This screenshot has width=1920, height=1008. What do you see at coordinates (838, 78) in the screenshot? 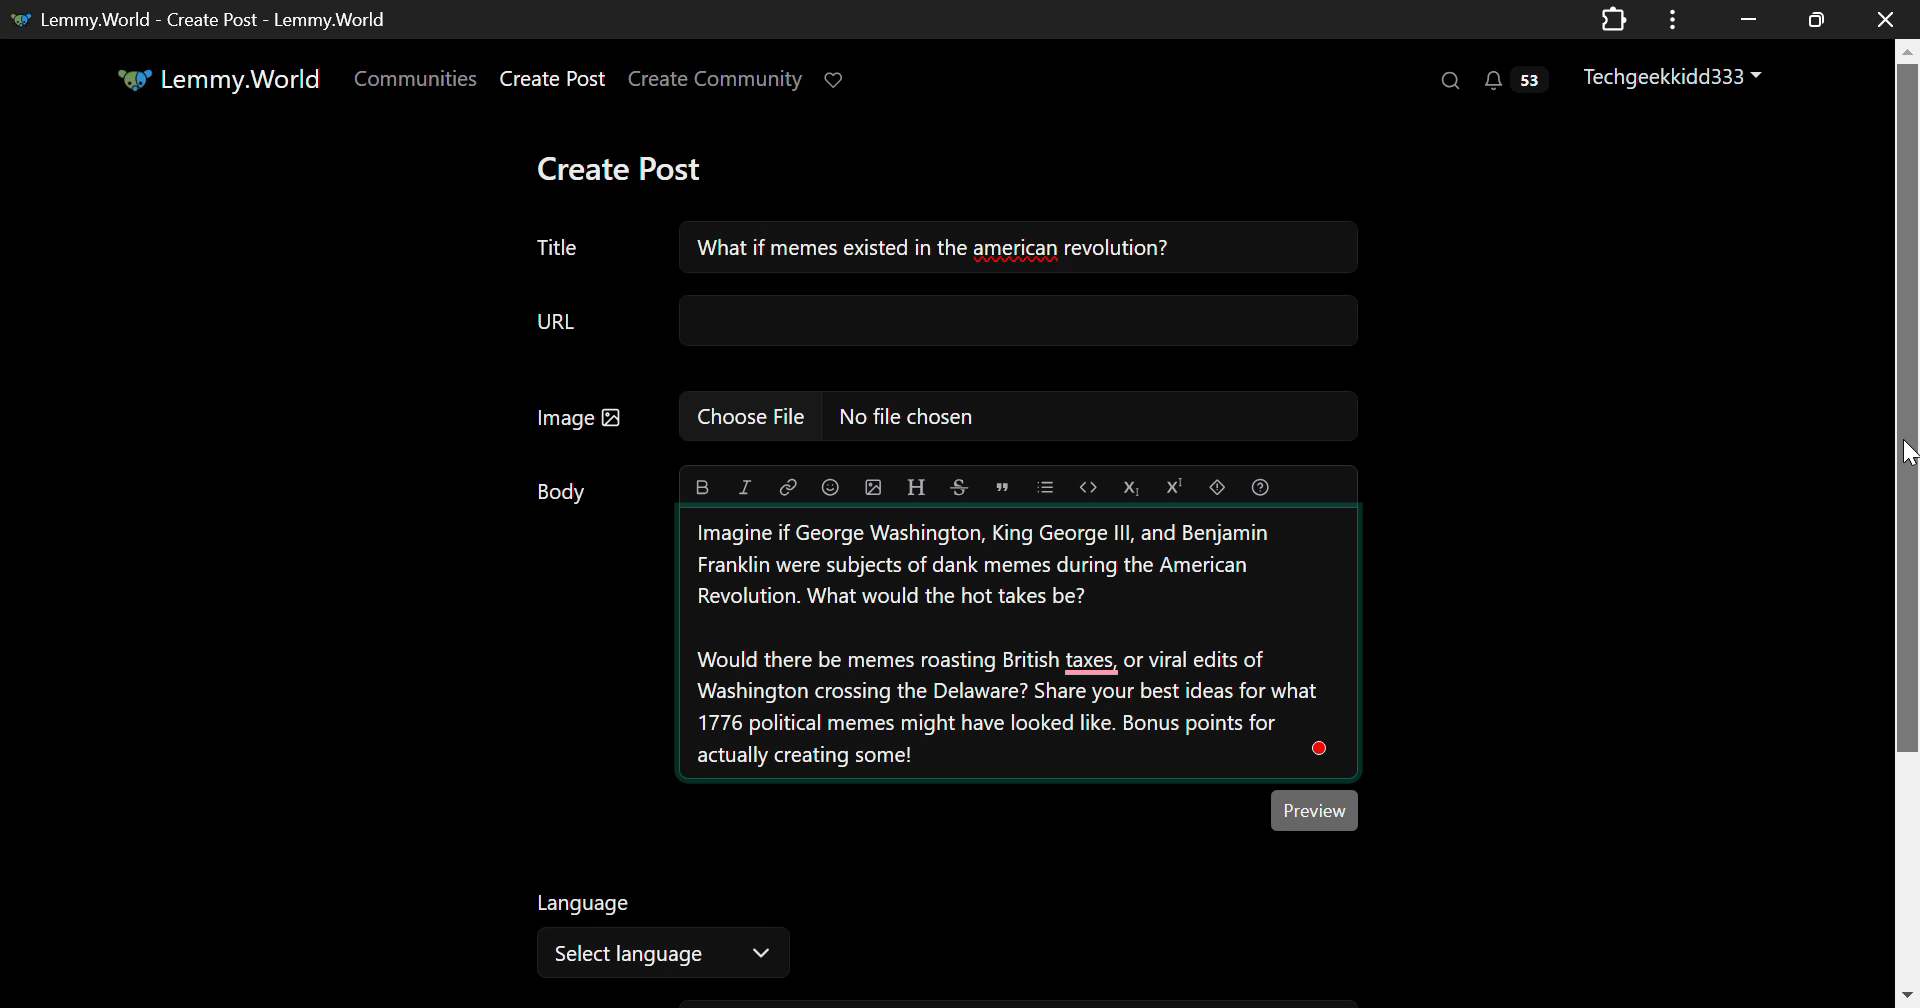
I see `Donate to Lemmy` at bounding box center [838, 78].